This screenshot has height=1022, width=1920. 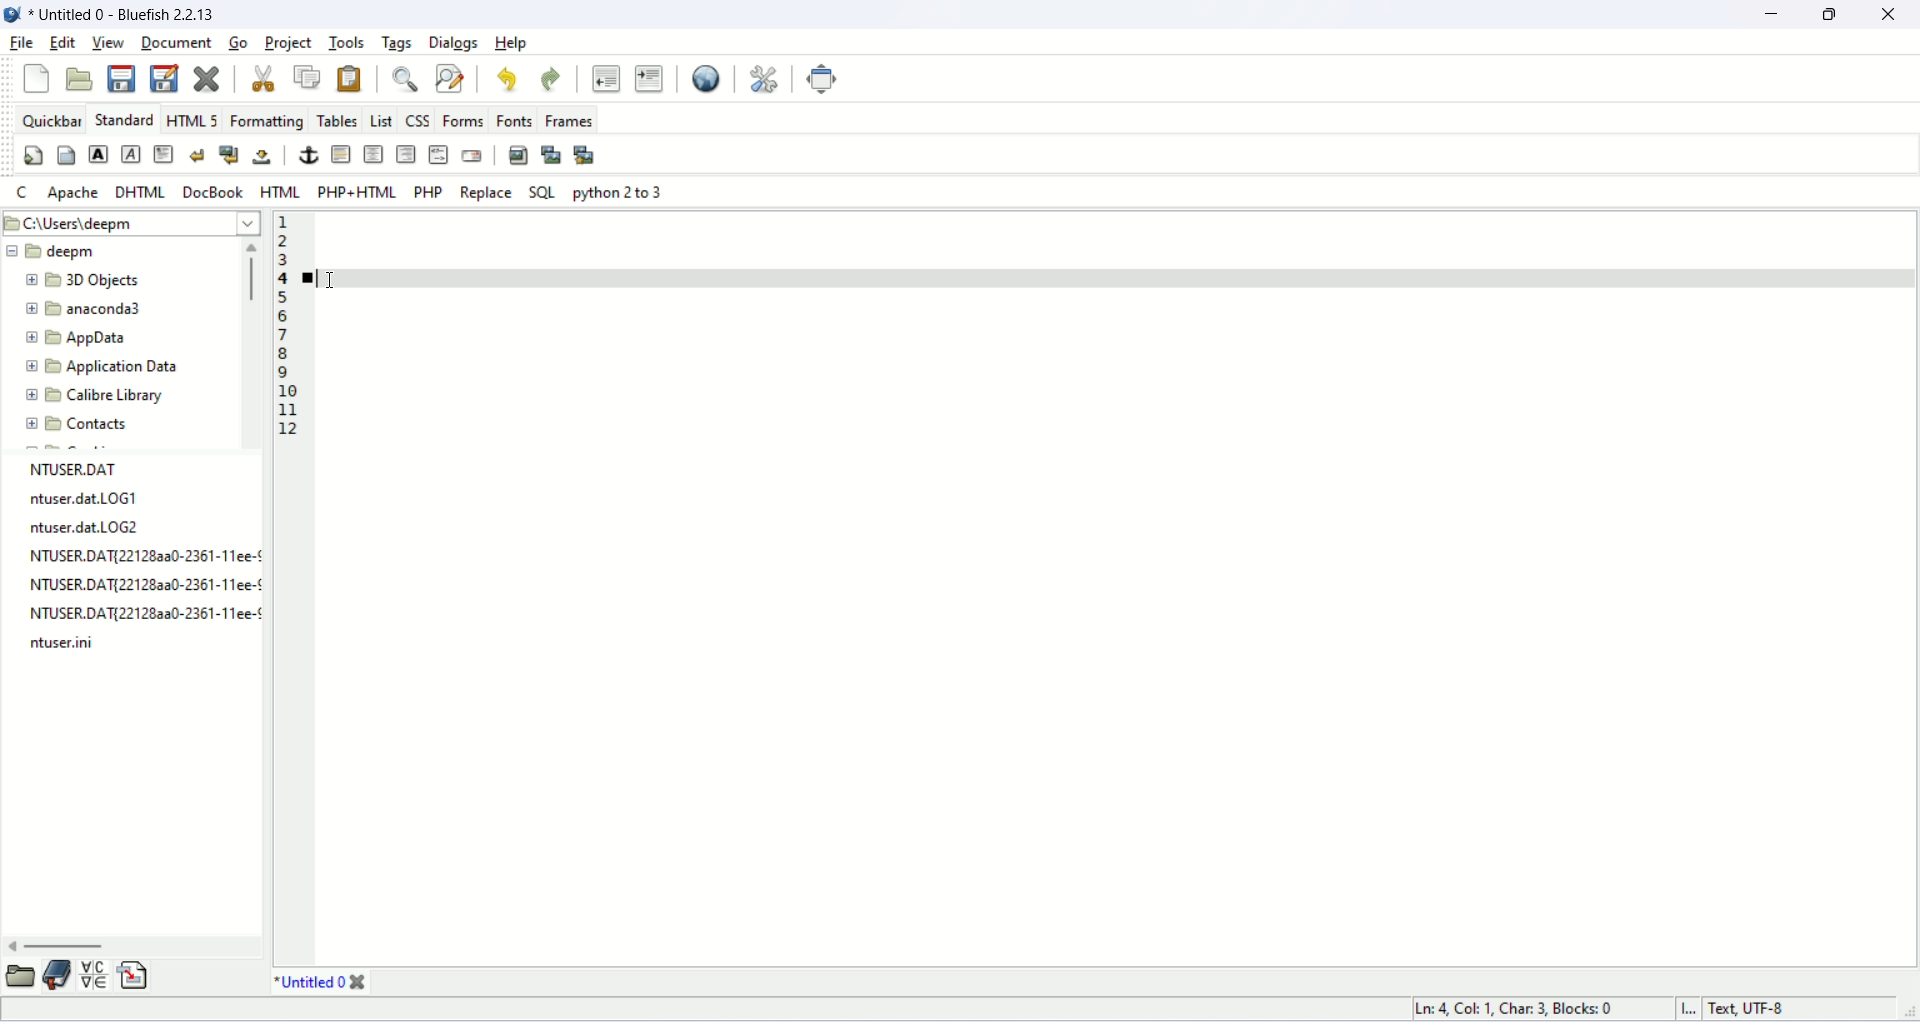 I want to click on STANDARD, so click(x=124, y=118).